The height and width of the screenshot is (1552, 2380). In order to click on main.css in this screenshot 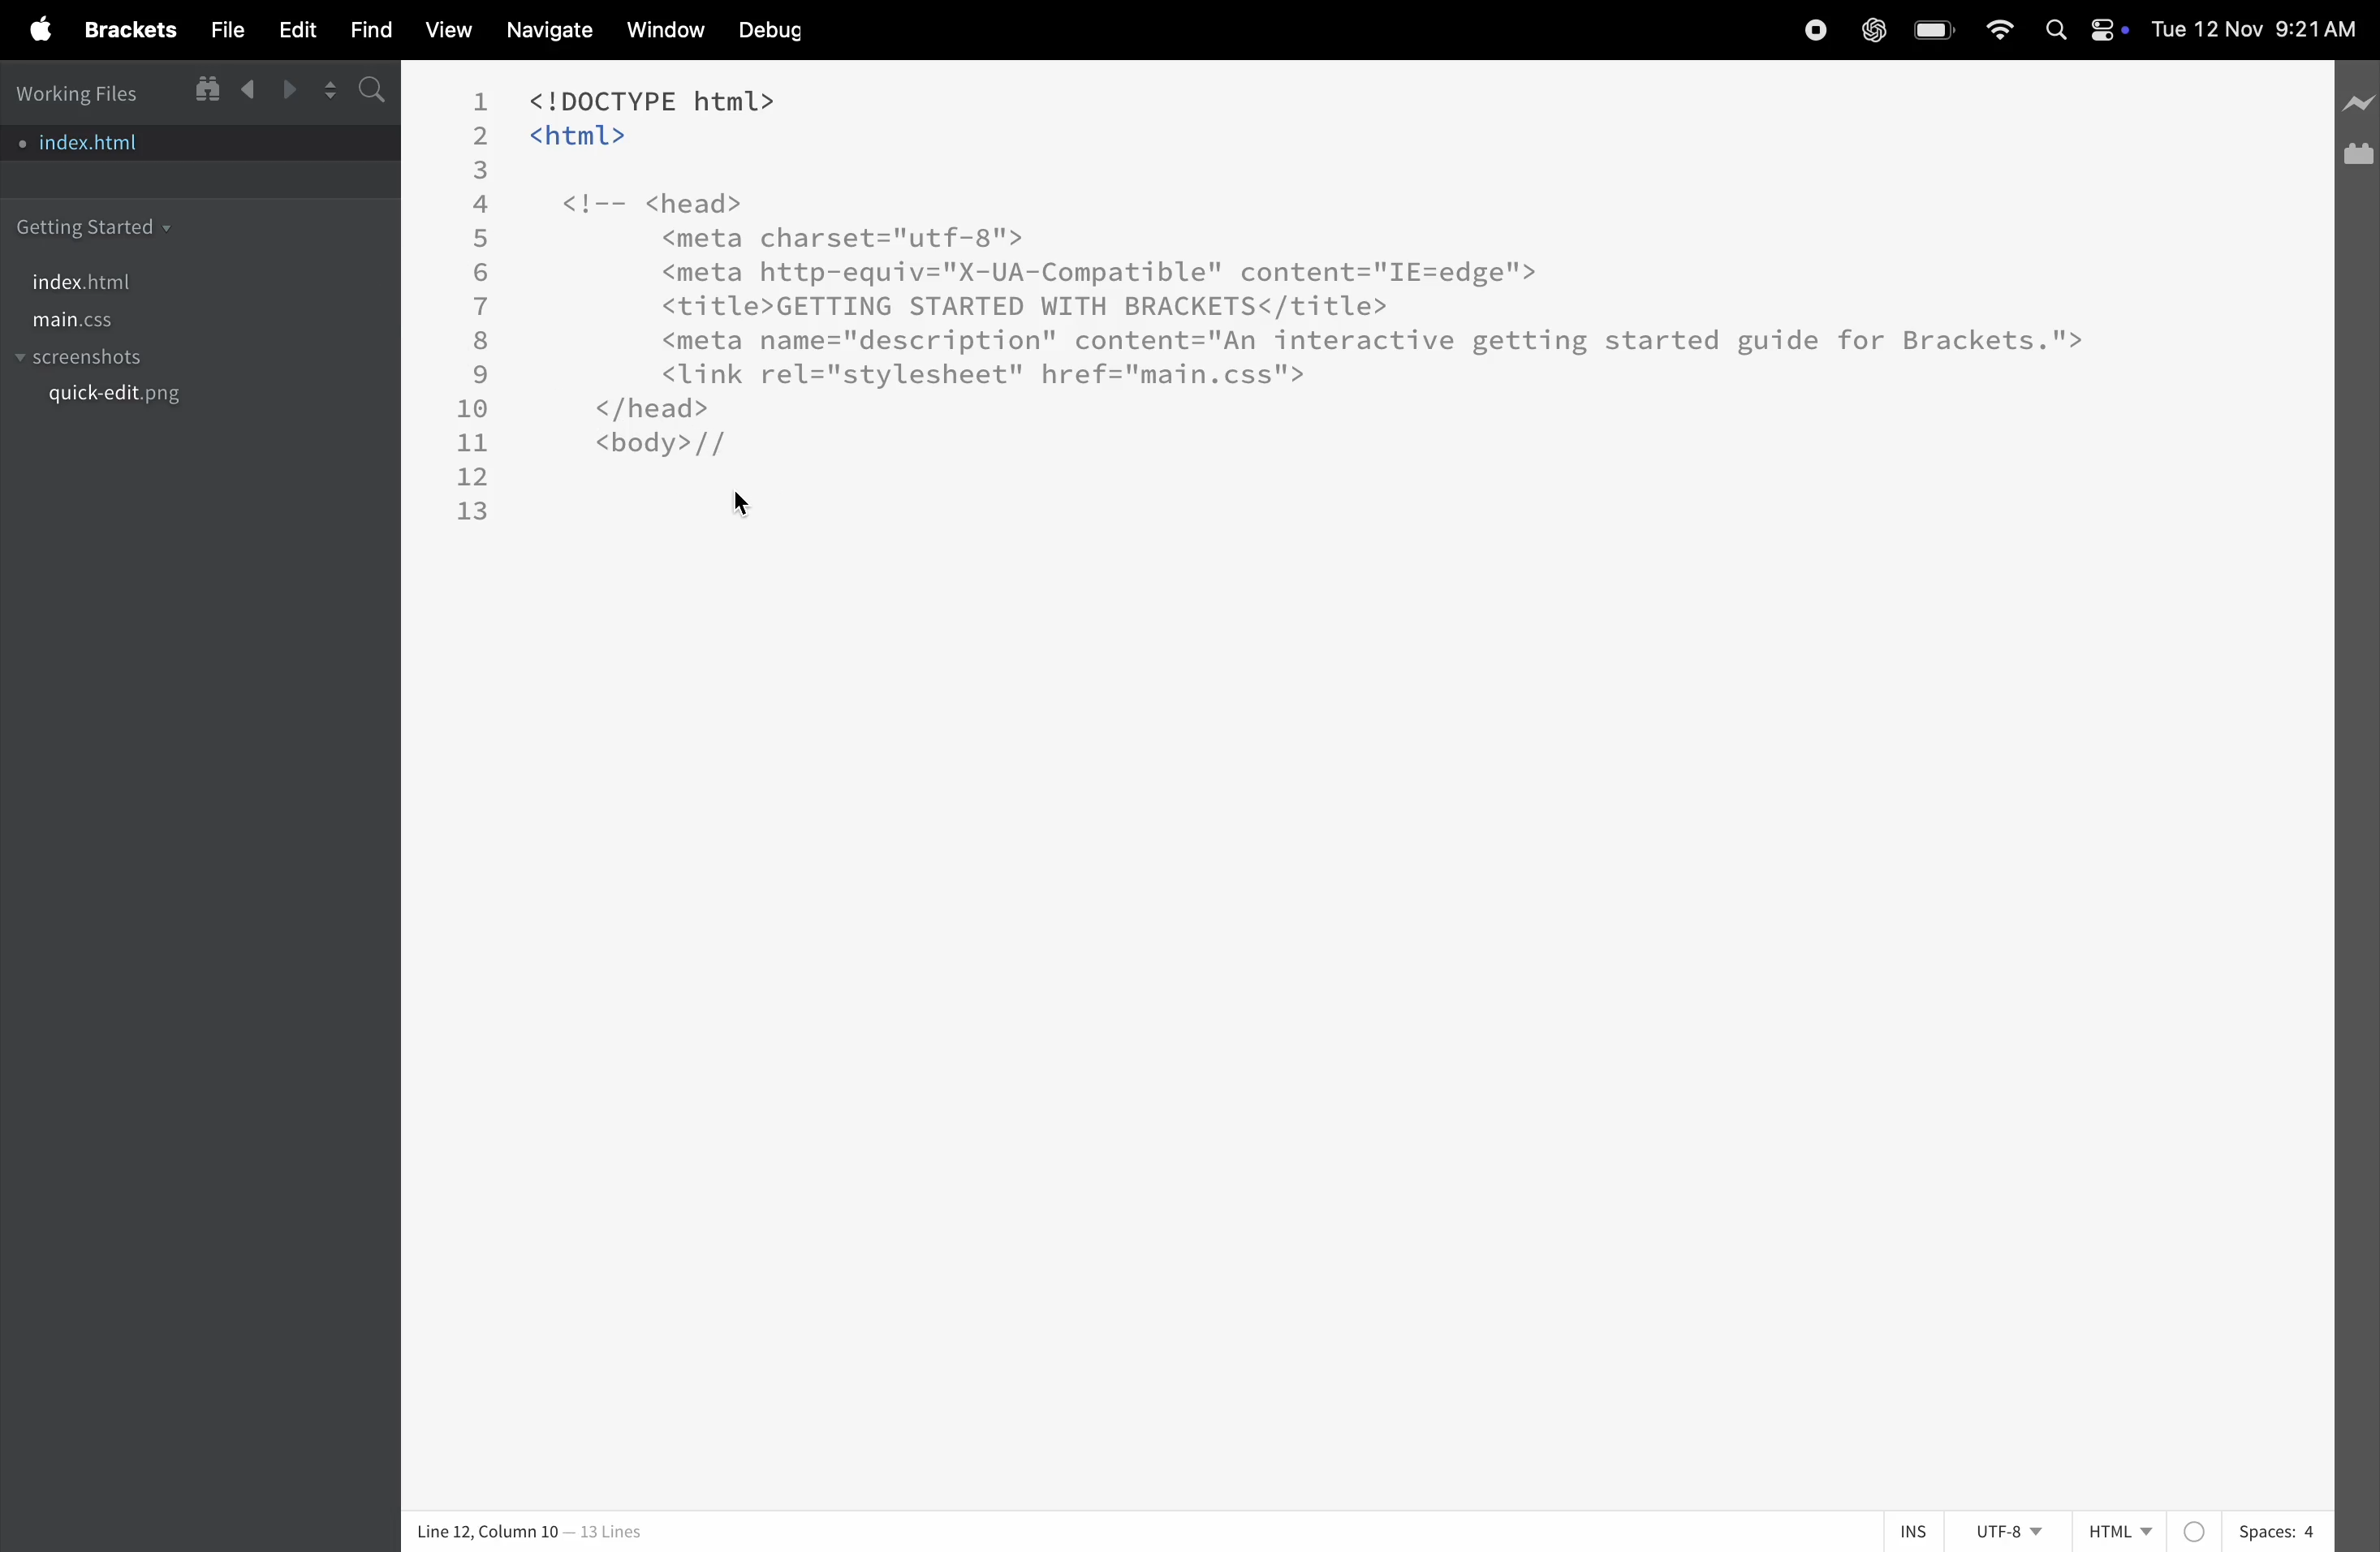, I will do `click(128, 319)`.